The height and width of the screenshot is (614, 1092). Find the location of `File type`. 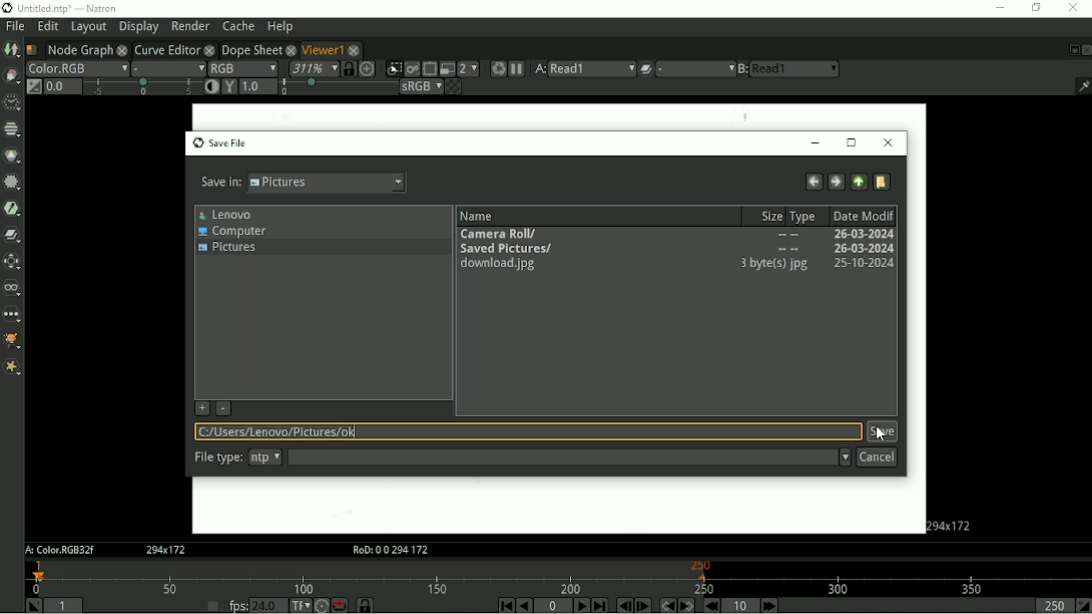

File type is located at coordinates (570, 457).